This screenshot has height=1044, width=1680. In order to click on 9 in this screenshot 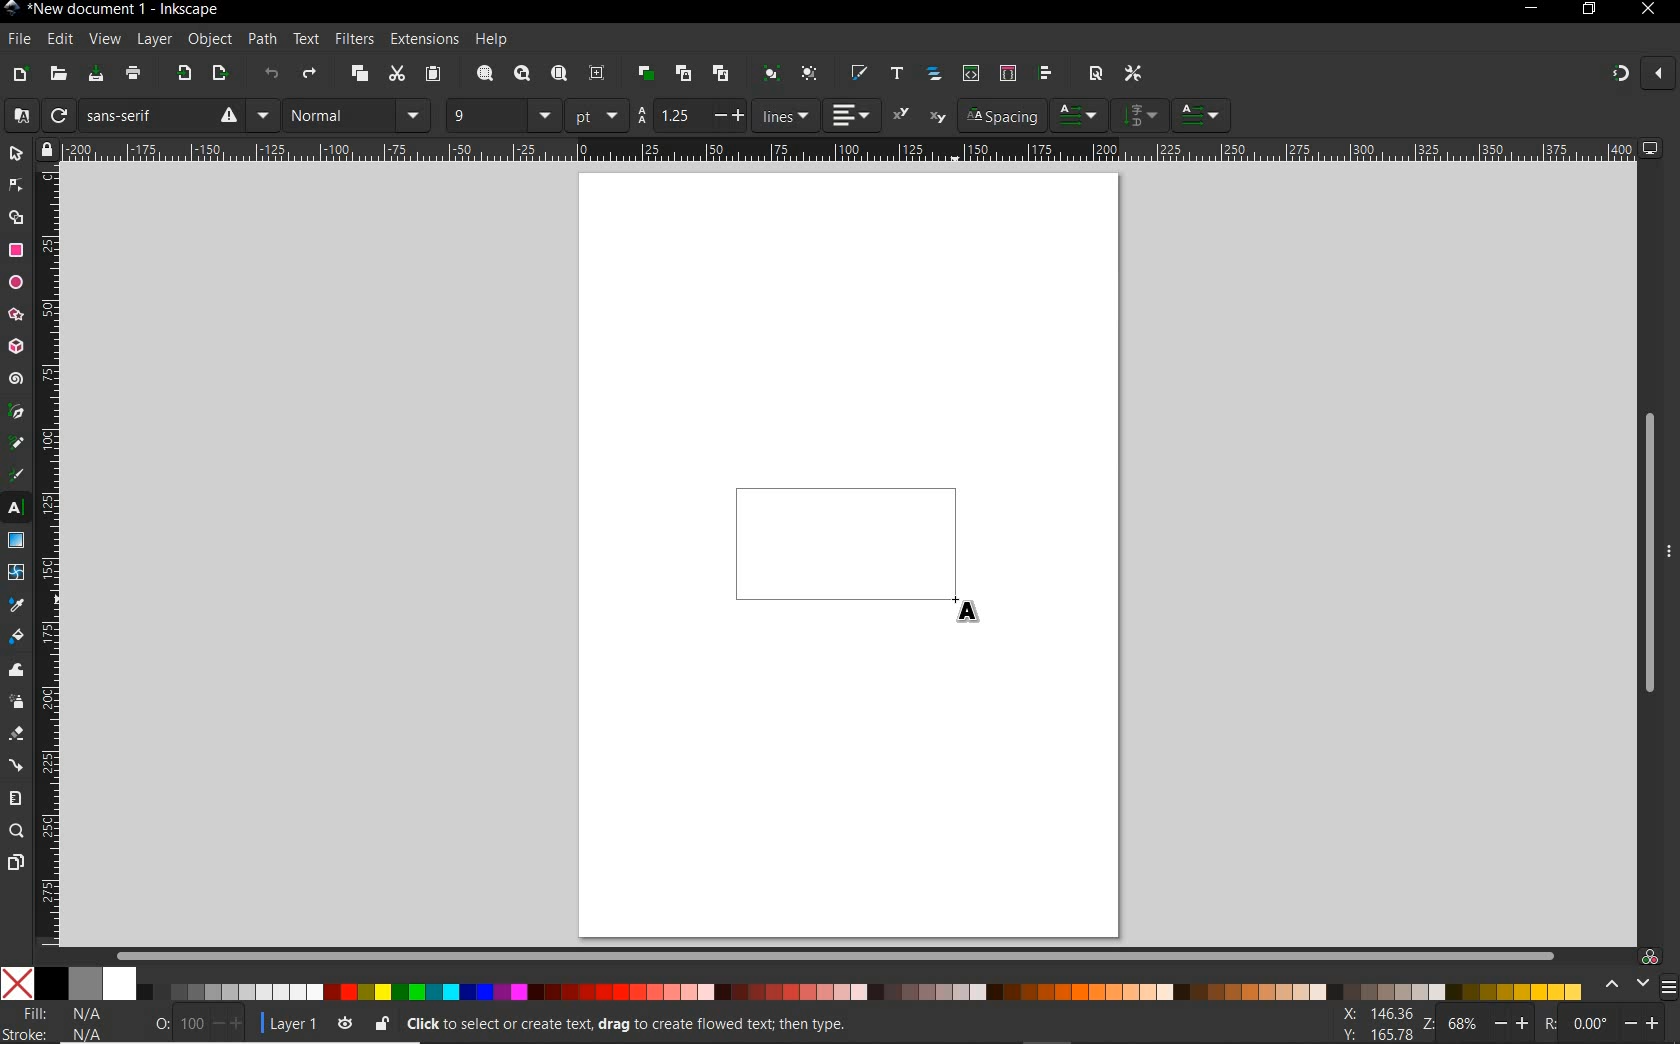, I will do `click(483, 113)`.